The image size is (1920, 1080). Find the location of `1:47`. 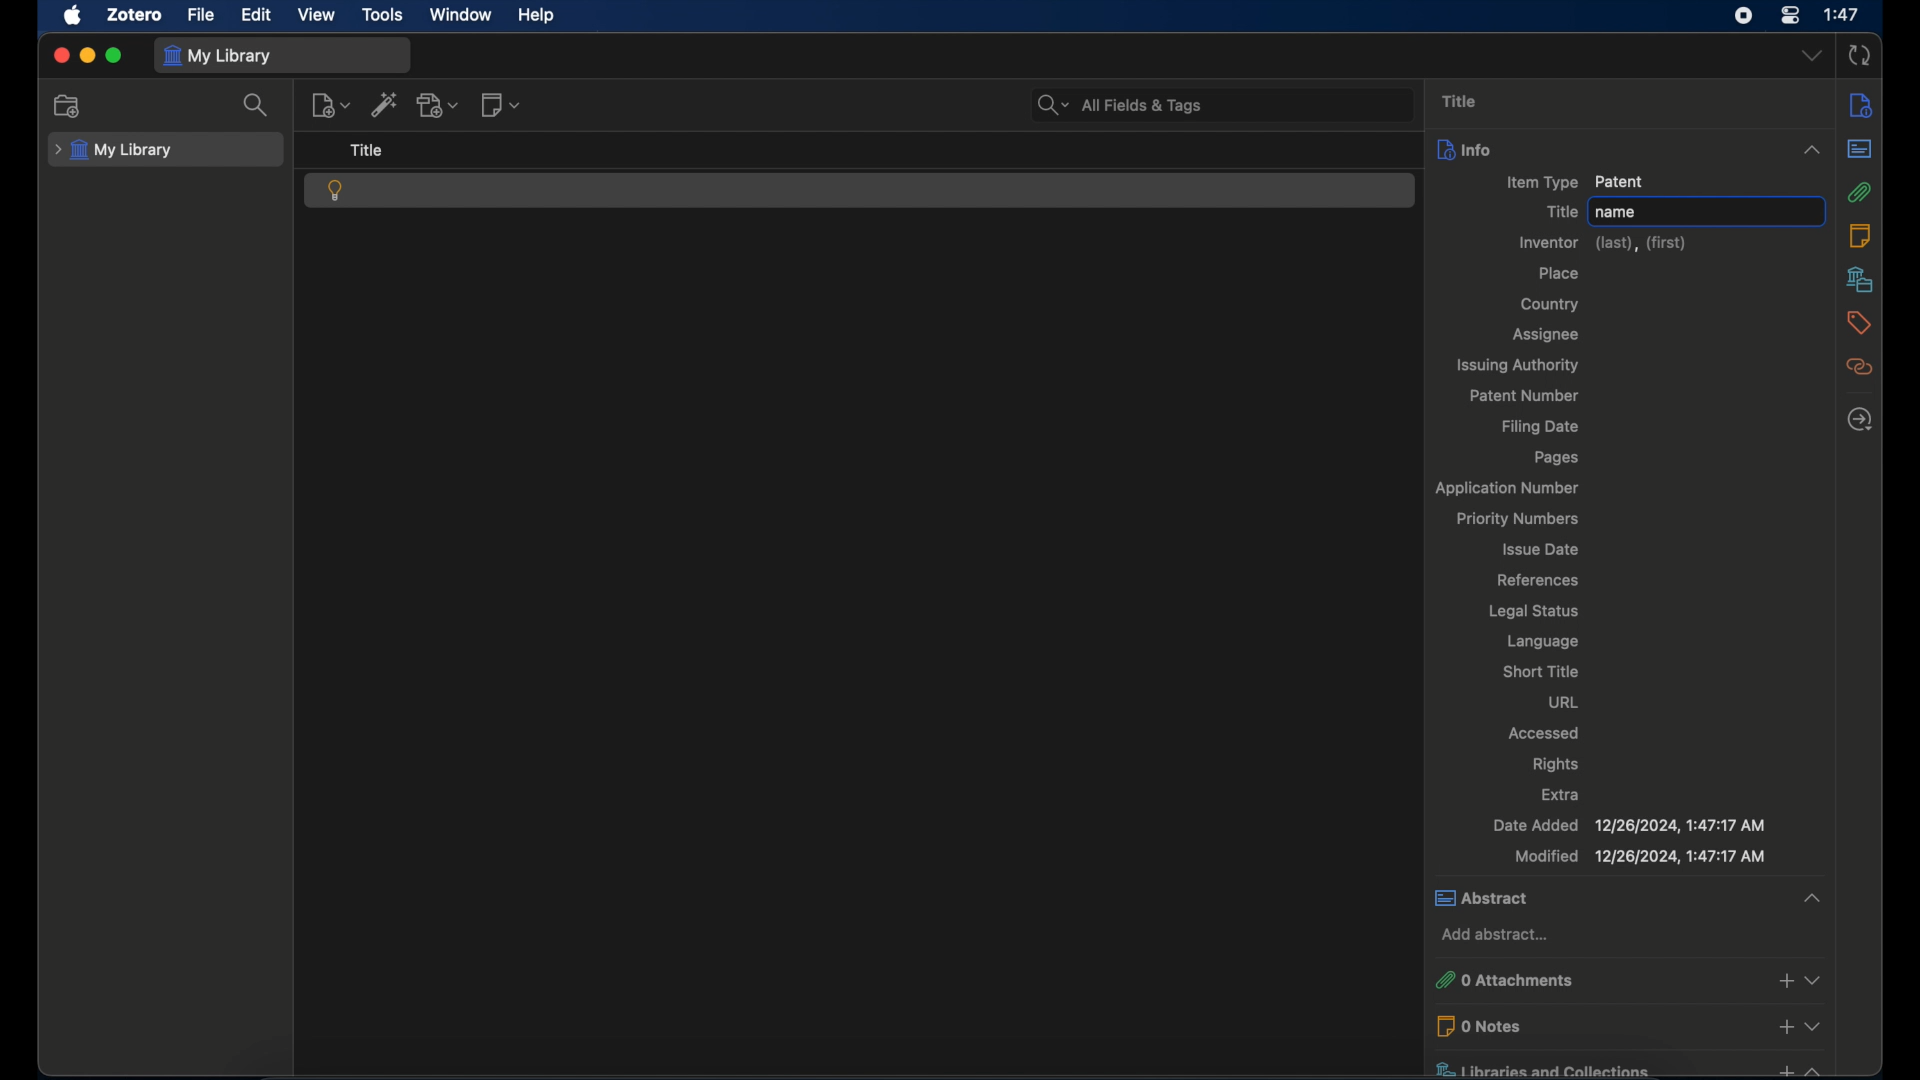

1:47 is located at coordinates (1843, 13).